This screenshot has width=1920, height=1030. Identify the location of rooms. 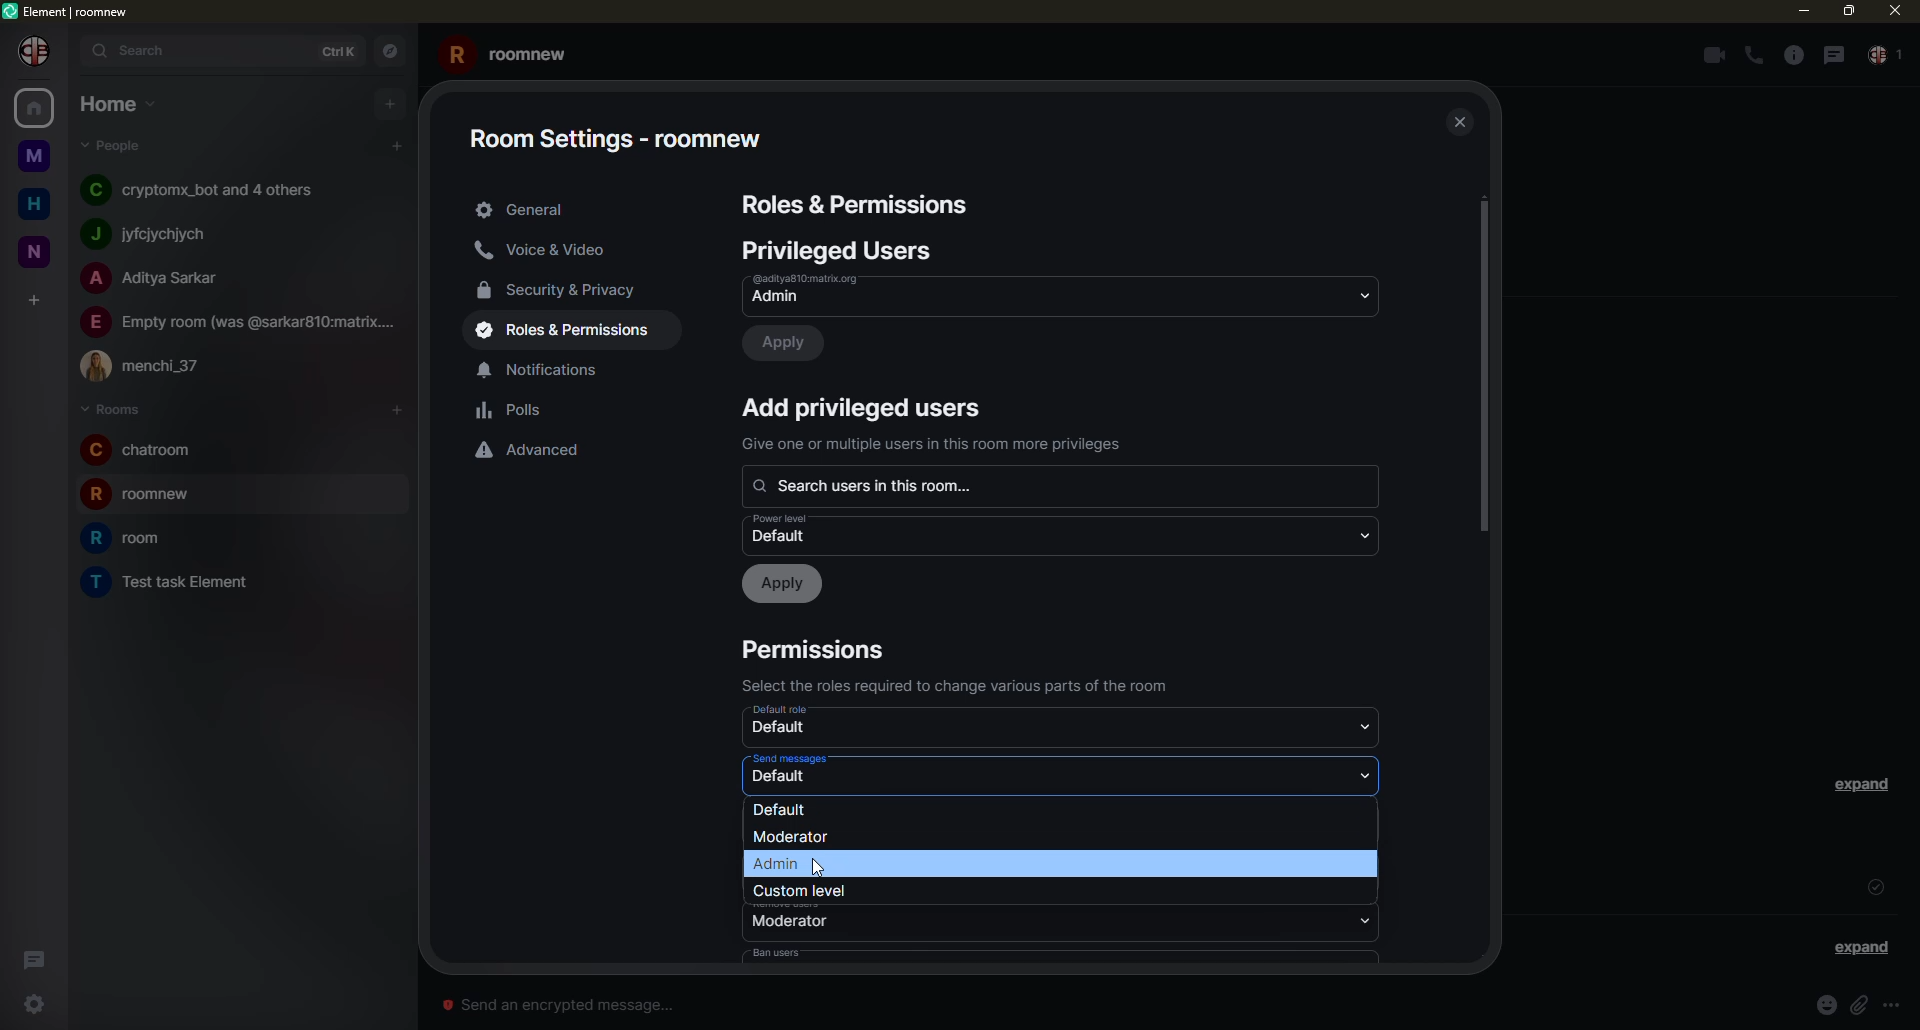
(111, 408).